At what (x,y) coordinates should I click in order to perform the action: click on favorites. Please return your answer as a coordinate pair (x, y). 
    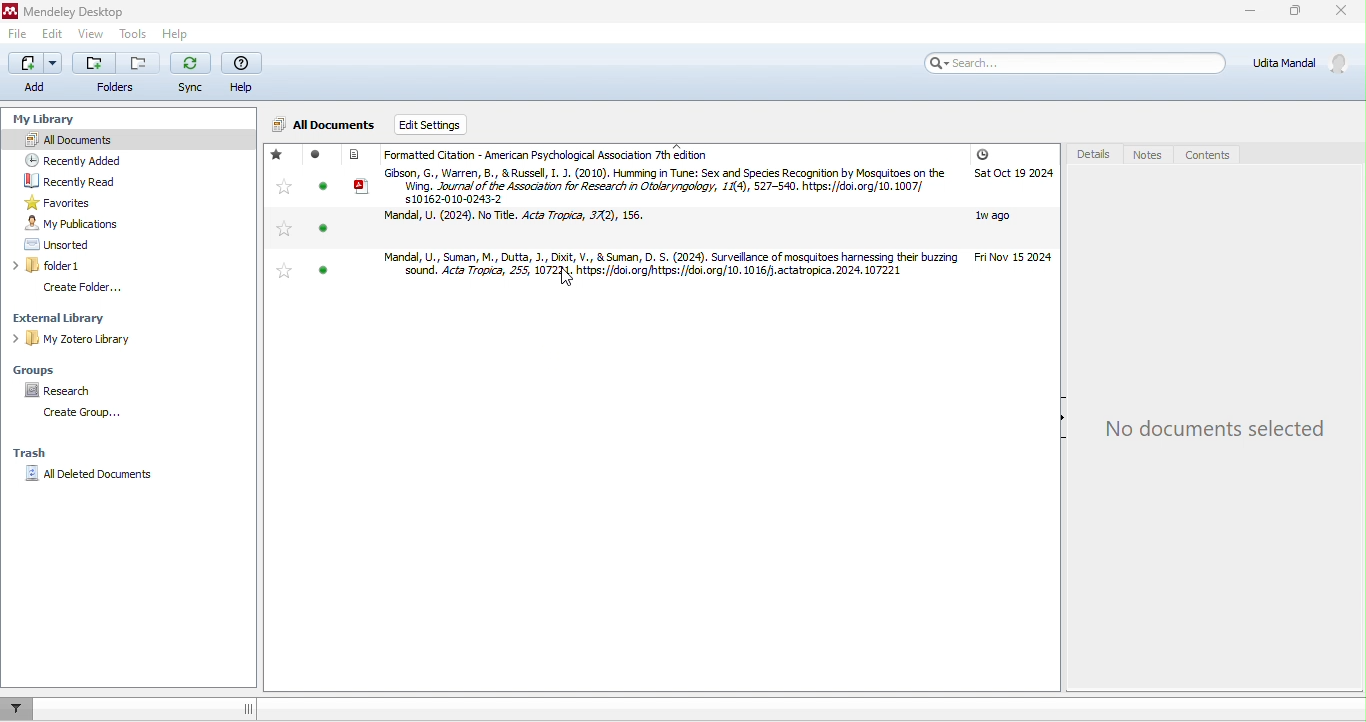
    Looking at the image, I should click on (59, 202).